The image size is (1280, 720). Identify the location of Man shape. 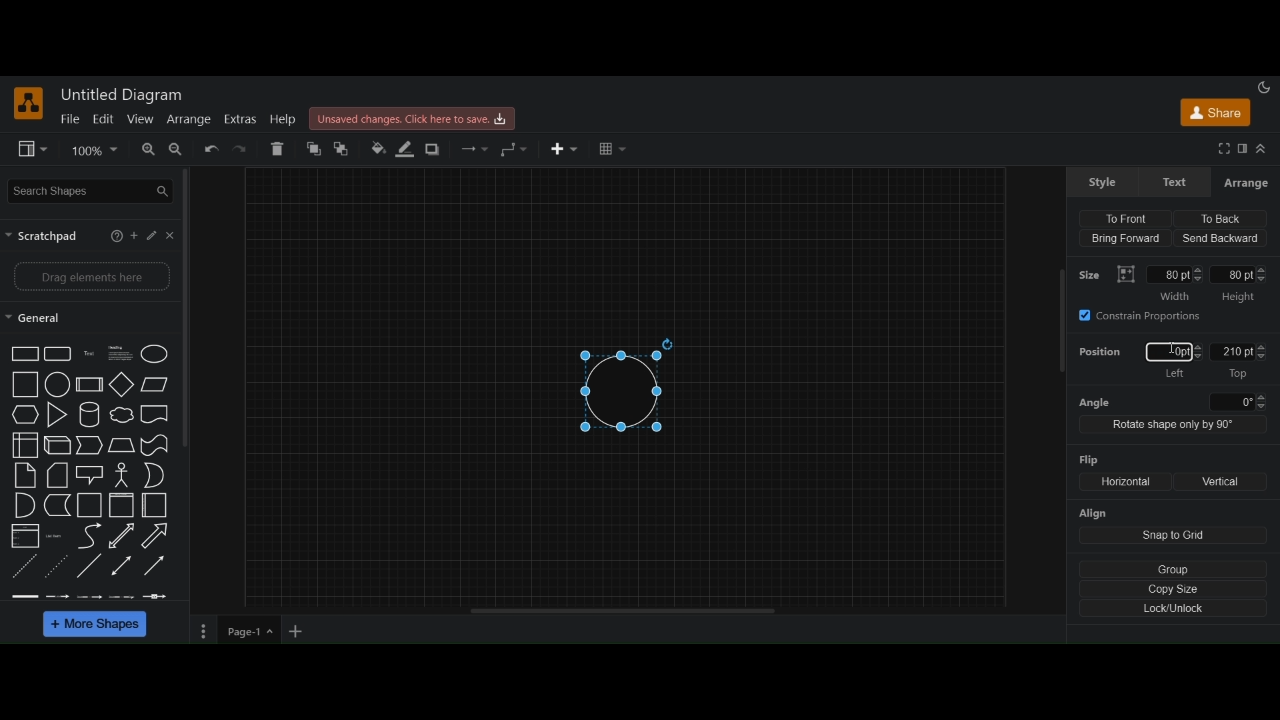
(122, 476).